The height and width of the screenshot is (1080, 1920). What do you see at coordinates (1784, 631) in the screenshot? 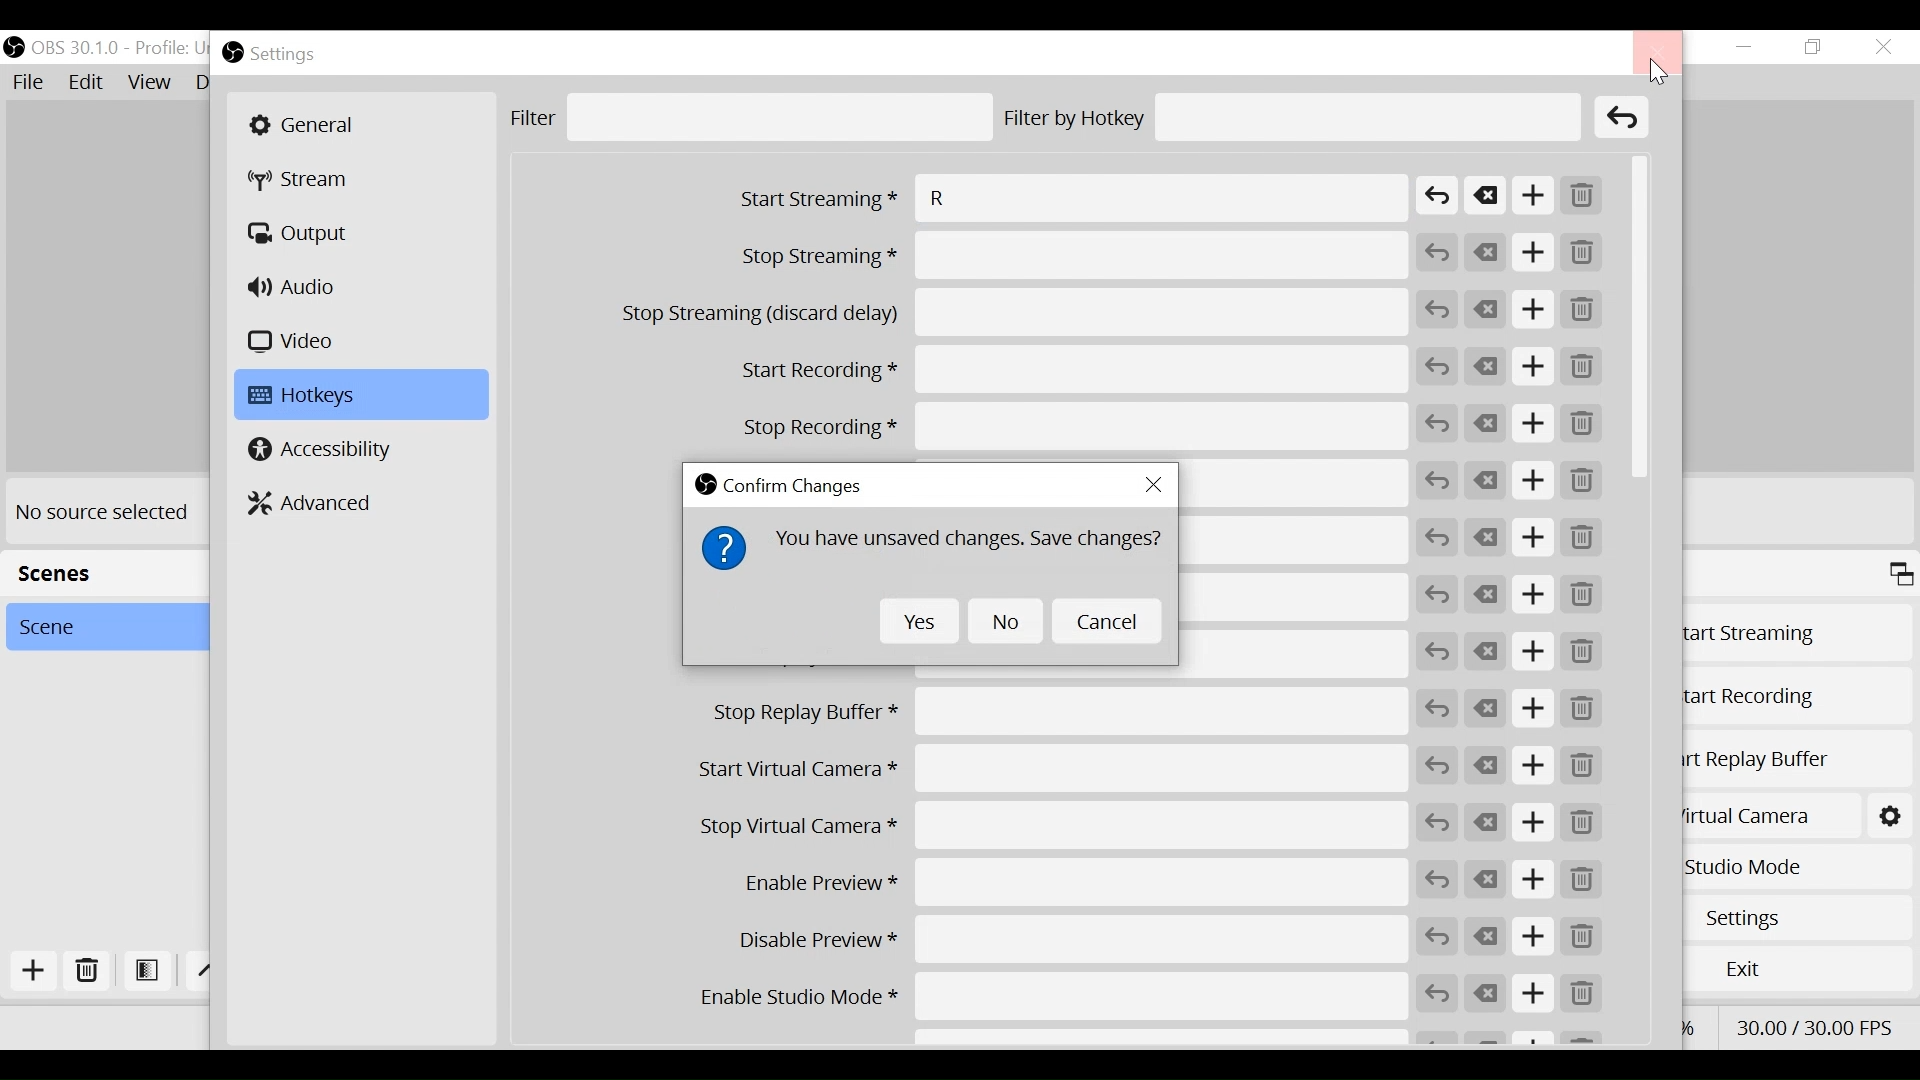
I see `Start Streaming` at bounding box center [1784, 631].